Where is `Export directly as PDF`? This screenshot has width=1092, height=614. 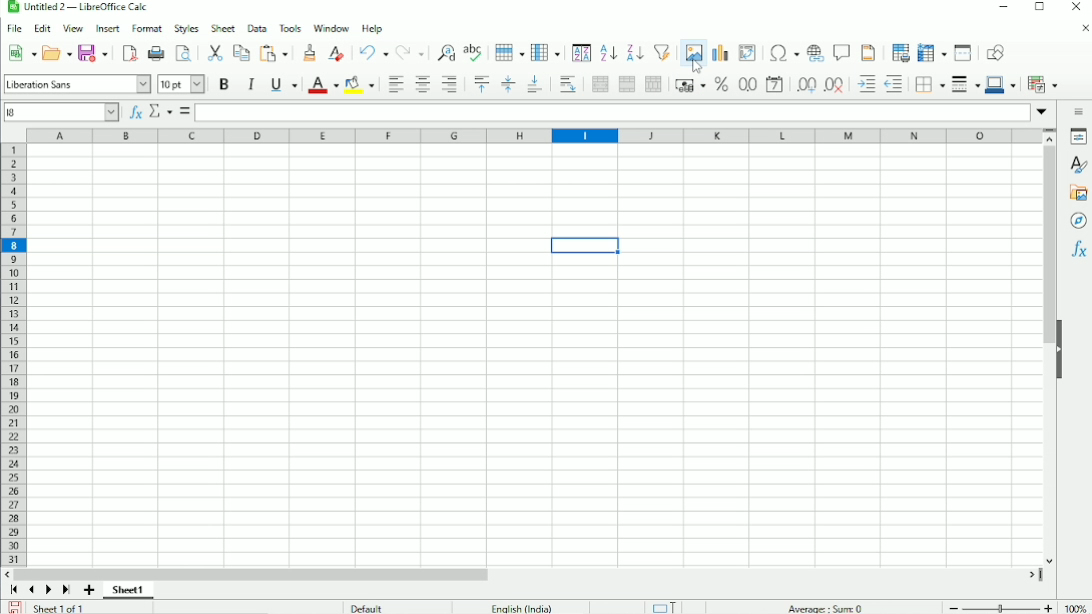 Export directly as PDF is located at coordinates (130, 54).